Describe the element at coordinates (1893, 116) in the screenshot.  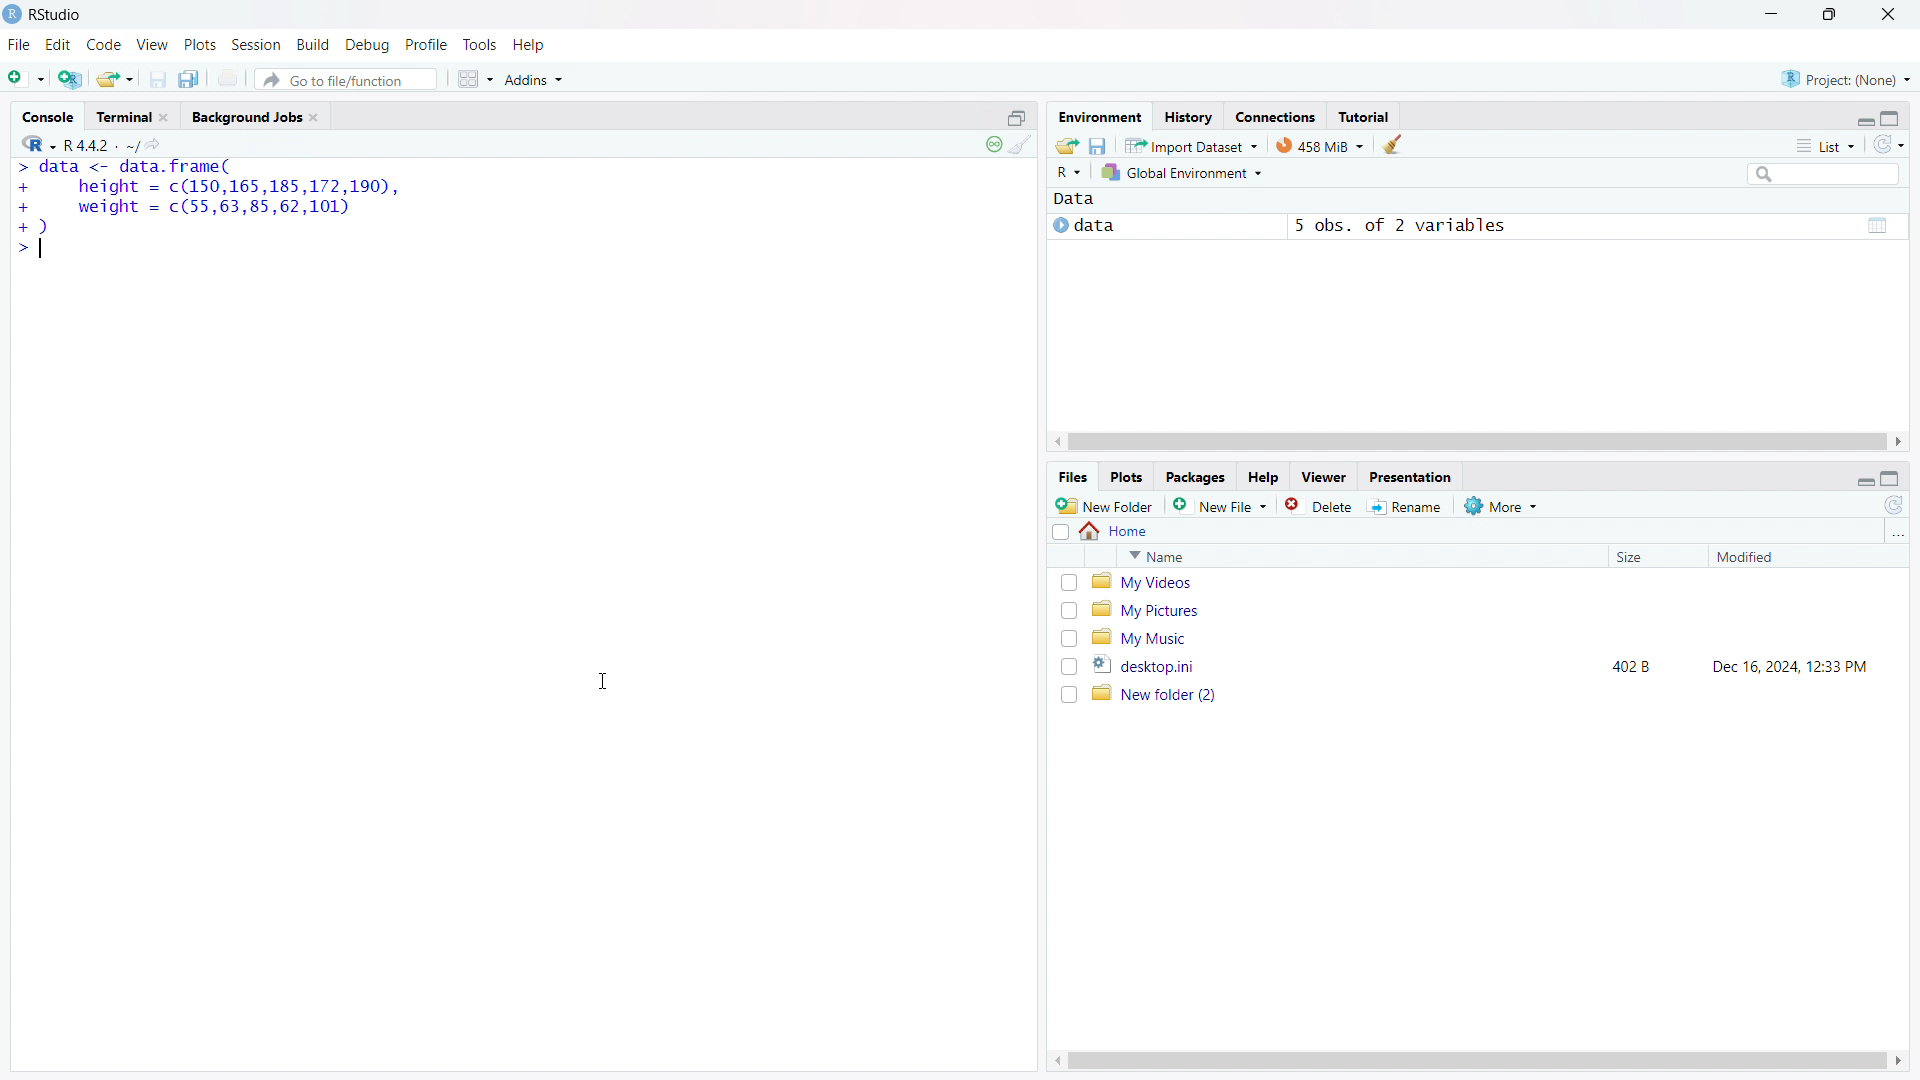
I see `expand pane` at that location.